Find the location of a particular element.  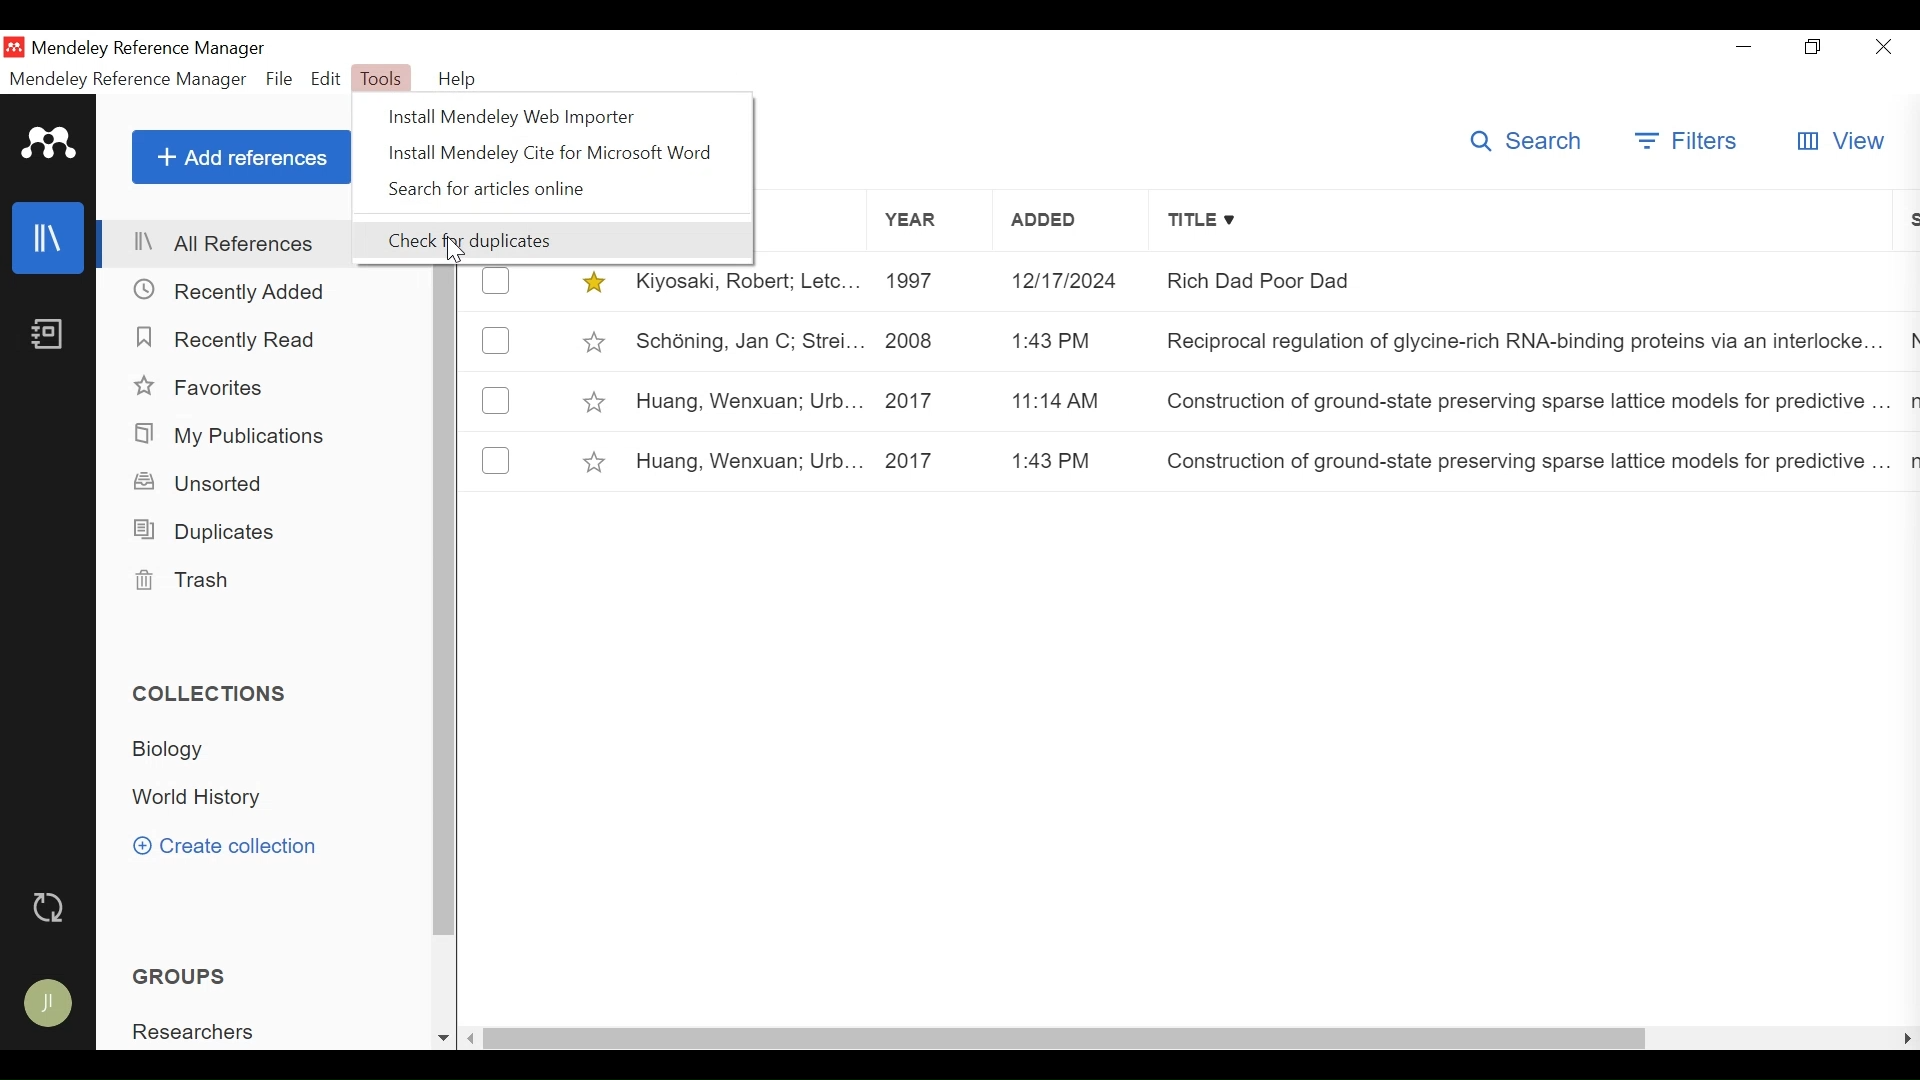

Recently Added is located at coordinates (236, 290).